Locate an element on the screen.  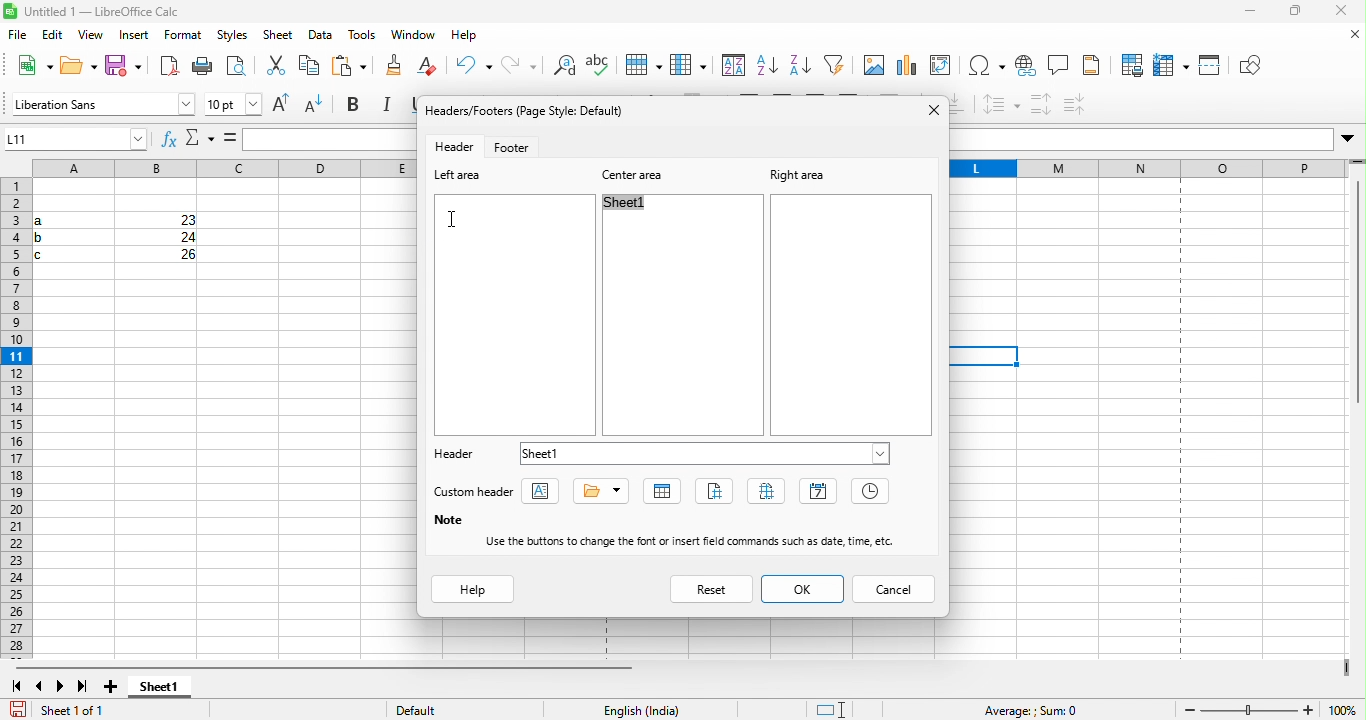
view is located at coordinates (92, 38).